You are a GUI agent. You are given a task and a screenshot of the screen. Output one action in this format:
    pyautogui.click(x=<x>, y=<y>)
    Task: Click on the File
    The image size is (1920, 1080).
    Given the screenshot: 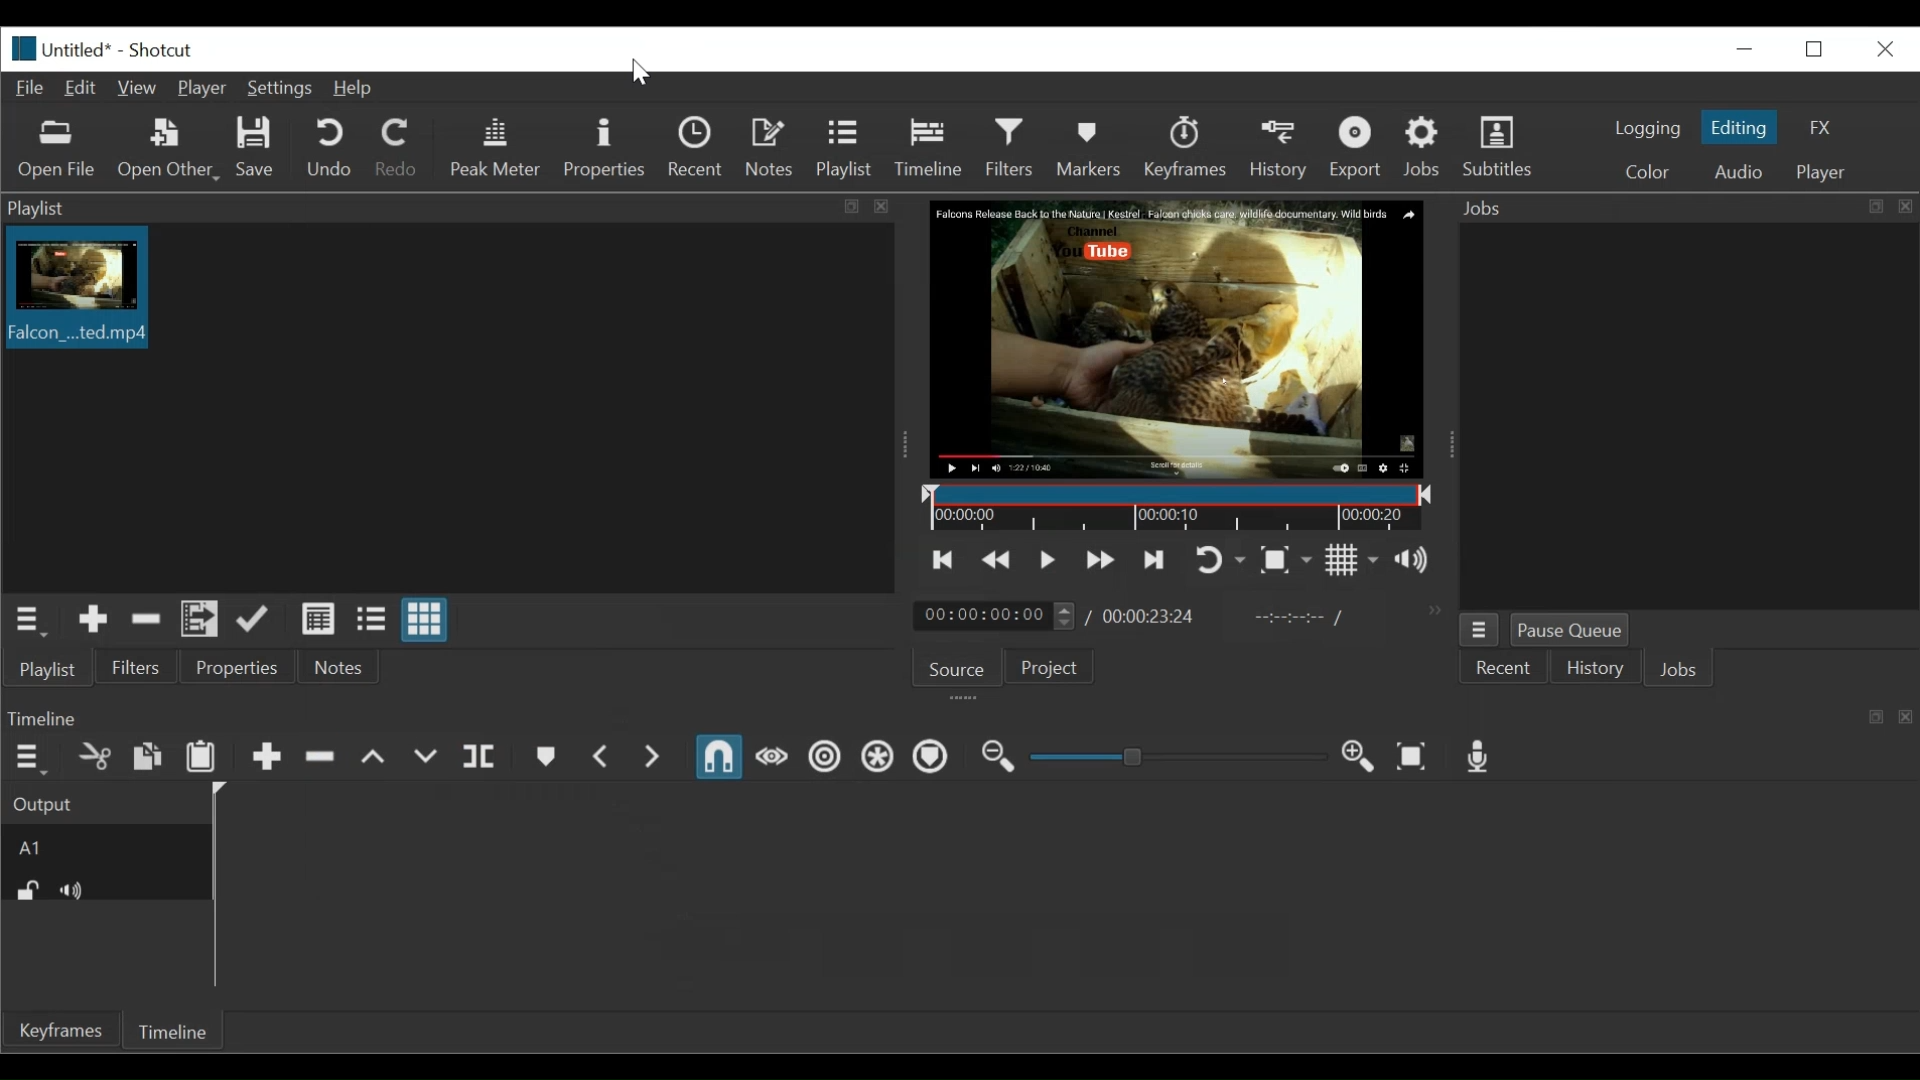 What is the action you would take?
    pyautogui.click(x=31, y=91)
    